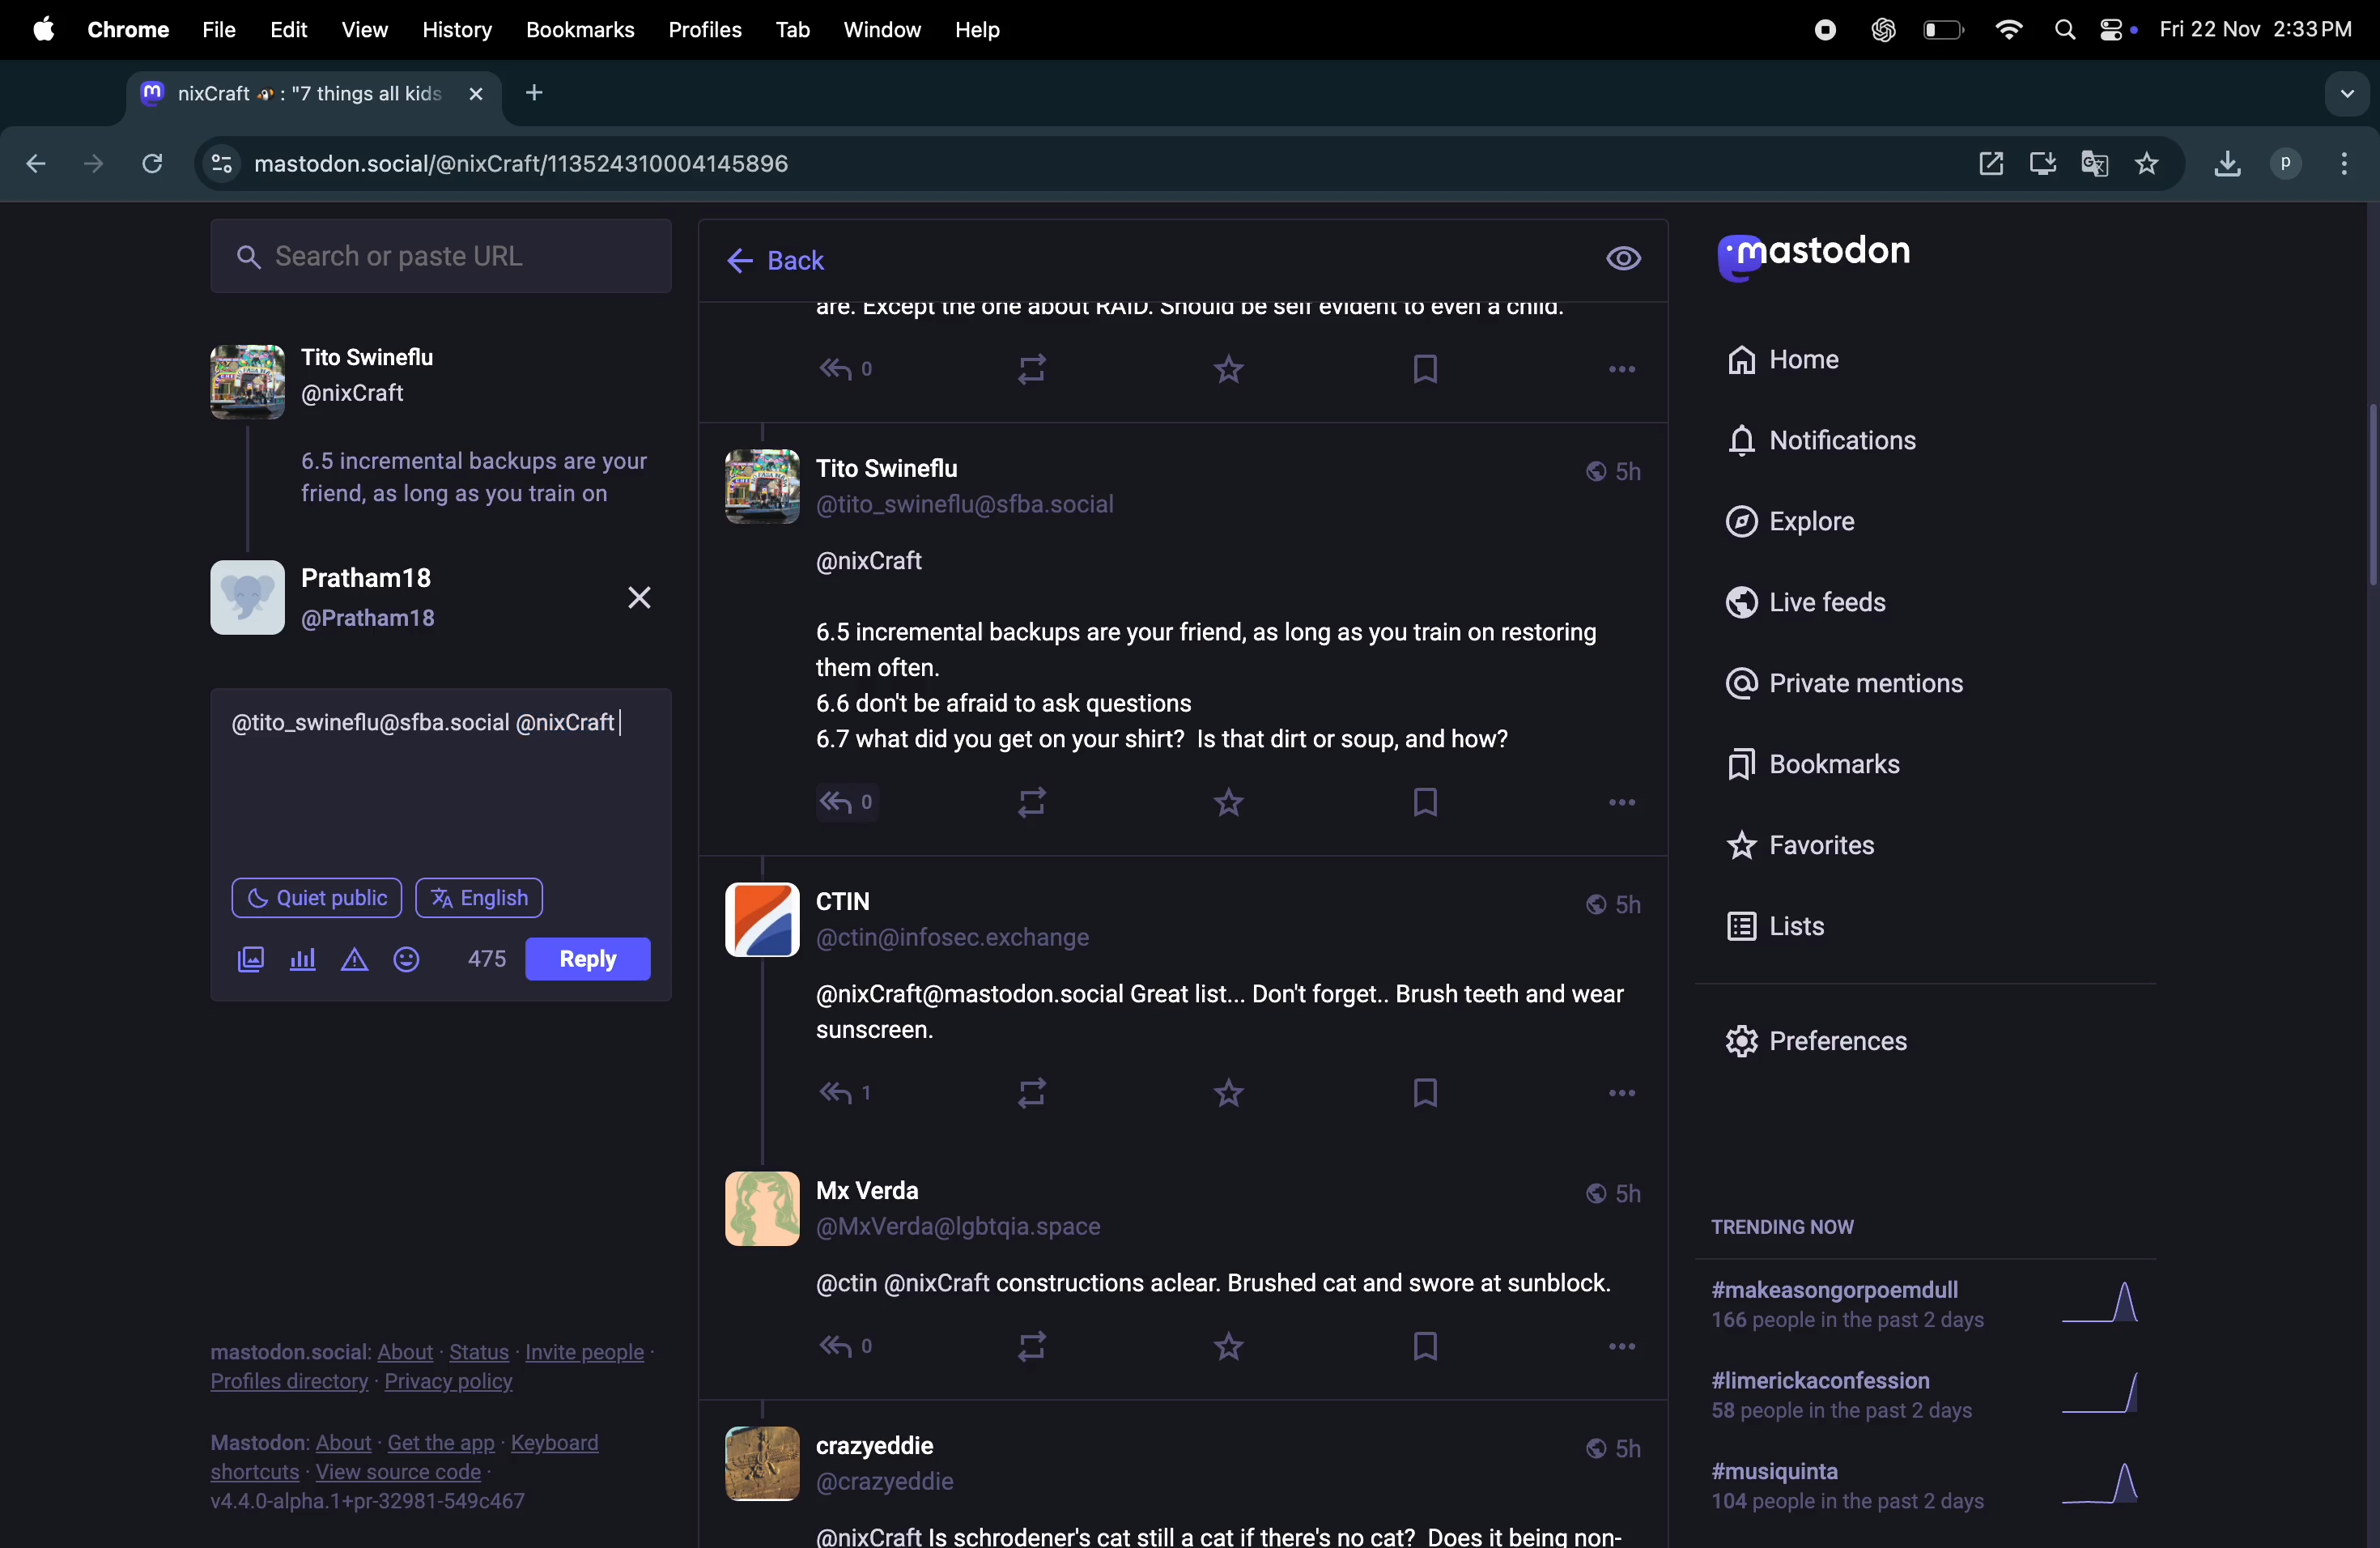 This screenshot has width=2380, height=1548. Describe the element at coordinates (2095, 30) in the screenshot. I see `apple widgets` at that location.